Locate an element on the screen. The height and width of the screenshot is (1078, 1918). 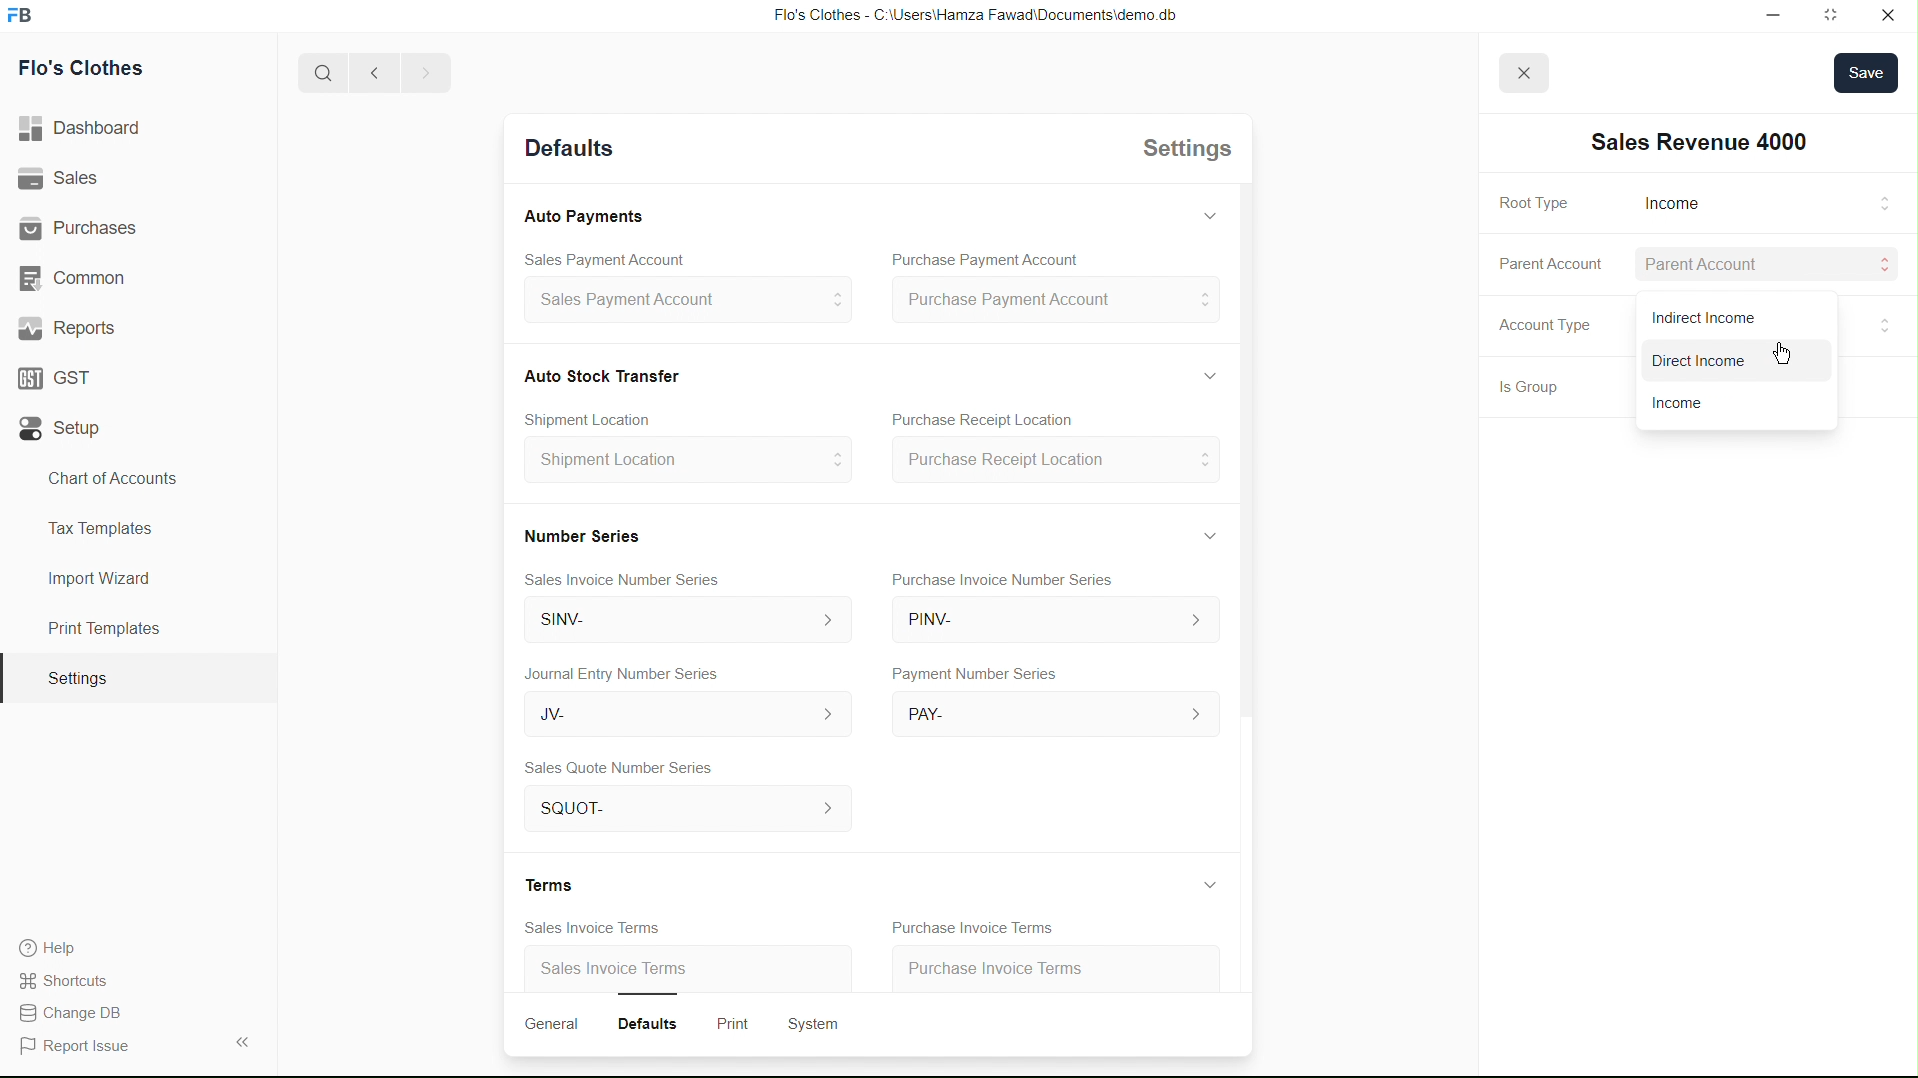
Chart of Accounts is located at coordinates (107, 478).